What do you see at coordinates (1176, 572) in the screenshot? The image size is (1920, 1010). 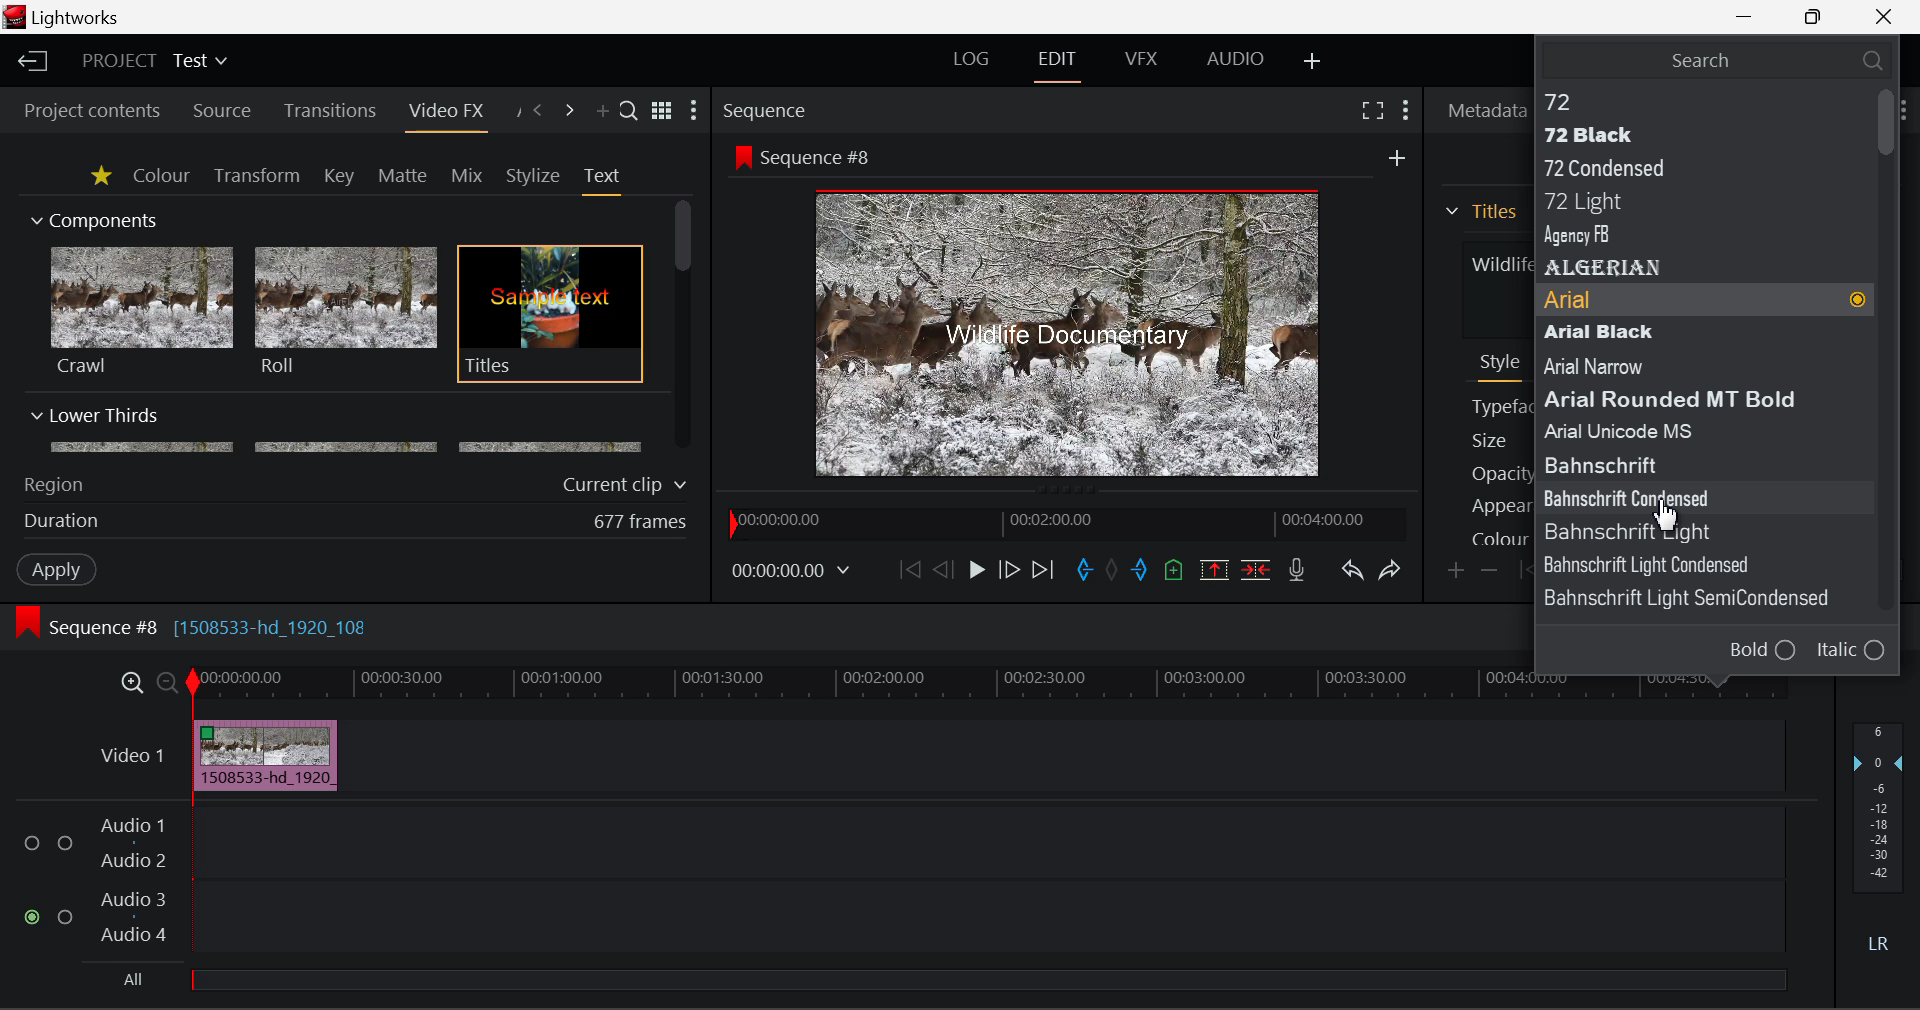 I see `Mark Cue` at bounding box center [1176, 572].